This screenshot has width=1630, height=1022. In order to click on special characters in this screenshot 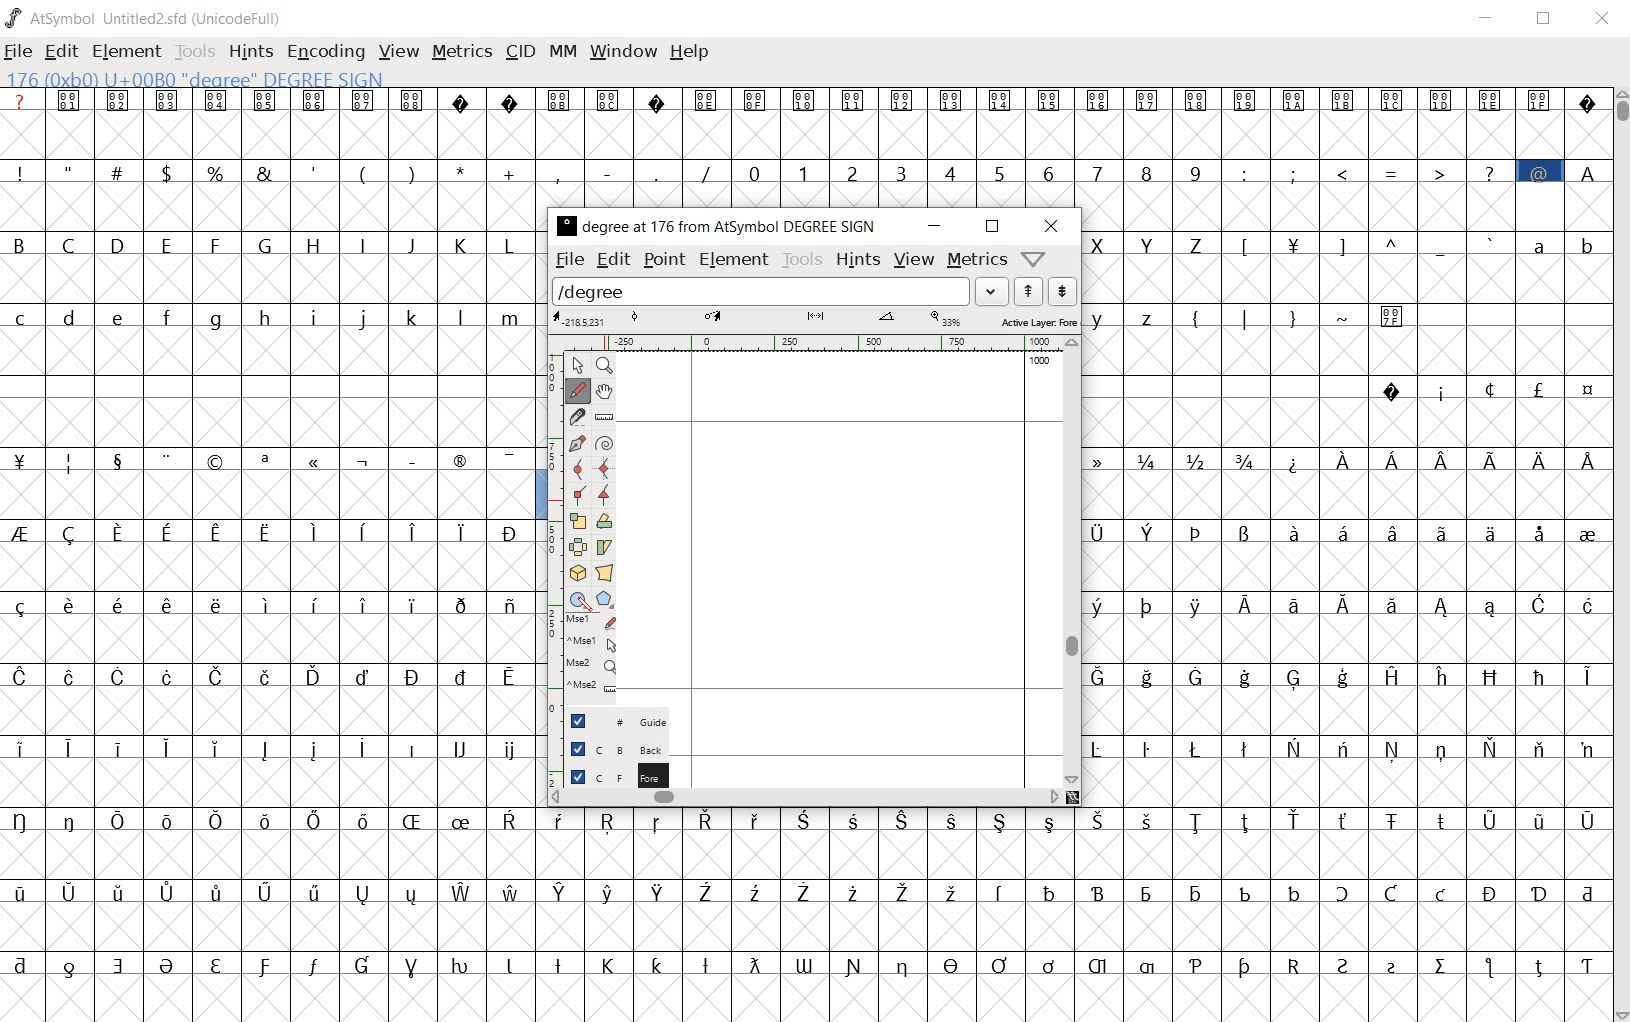, I will do `click(270, 462)`.